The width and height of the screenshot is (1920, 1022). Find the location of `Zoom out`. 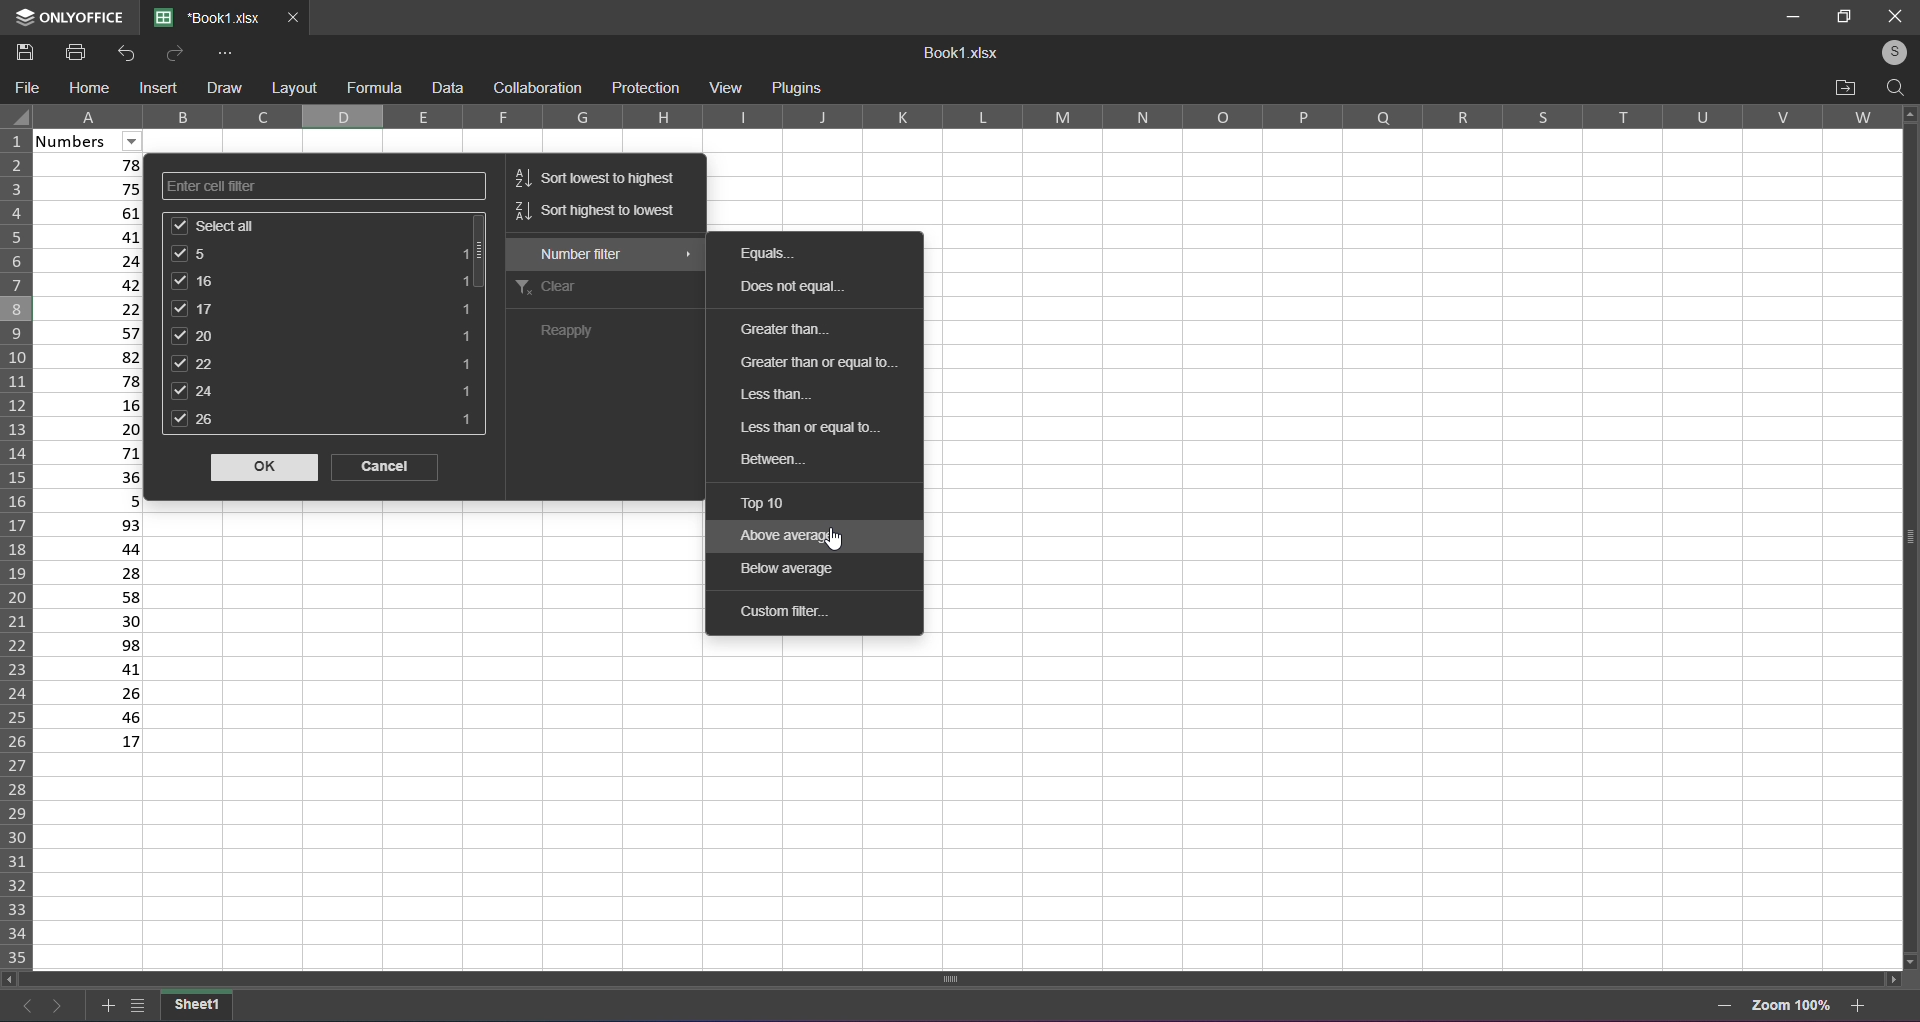

Zoom out is located at coordinates (1724, 1005).